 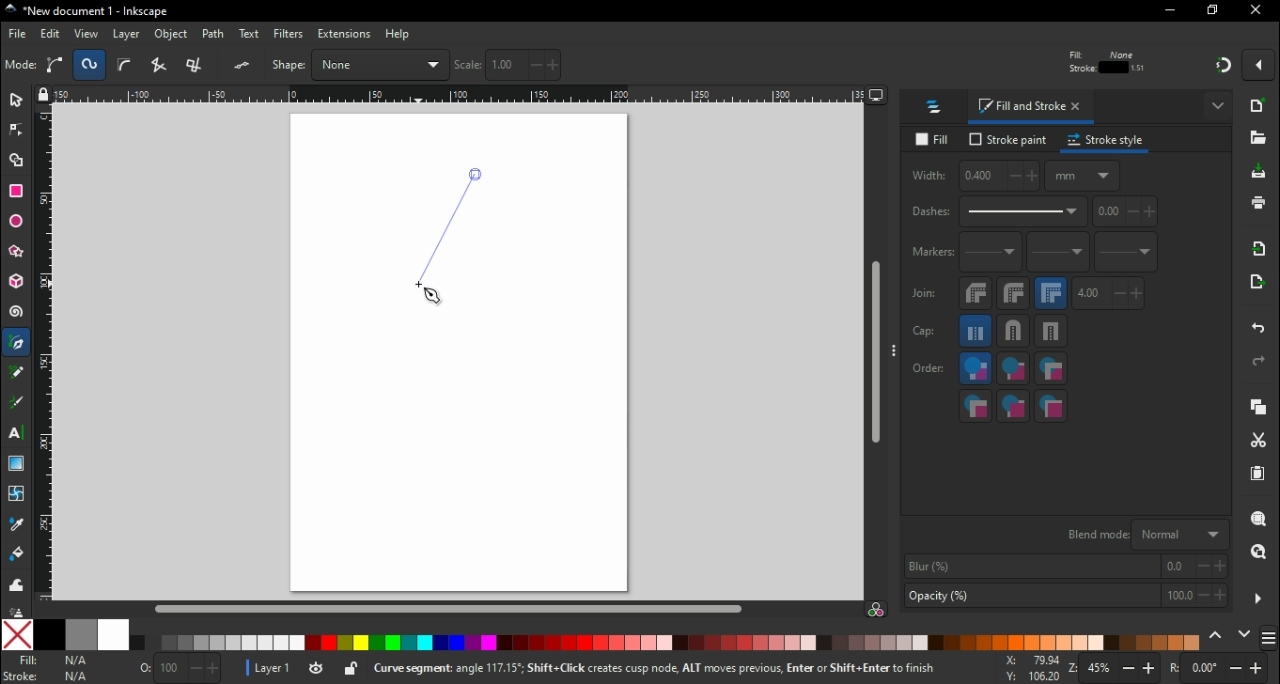 What do you see at coordinates (975, 297) in the screenshot?
I see `bevel` at bounding box center [975, 297].